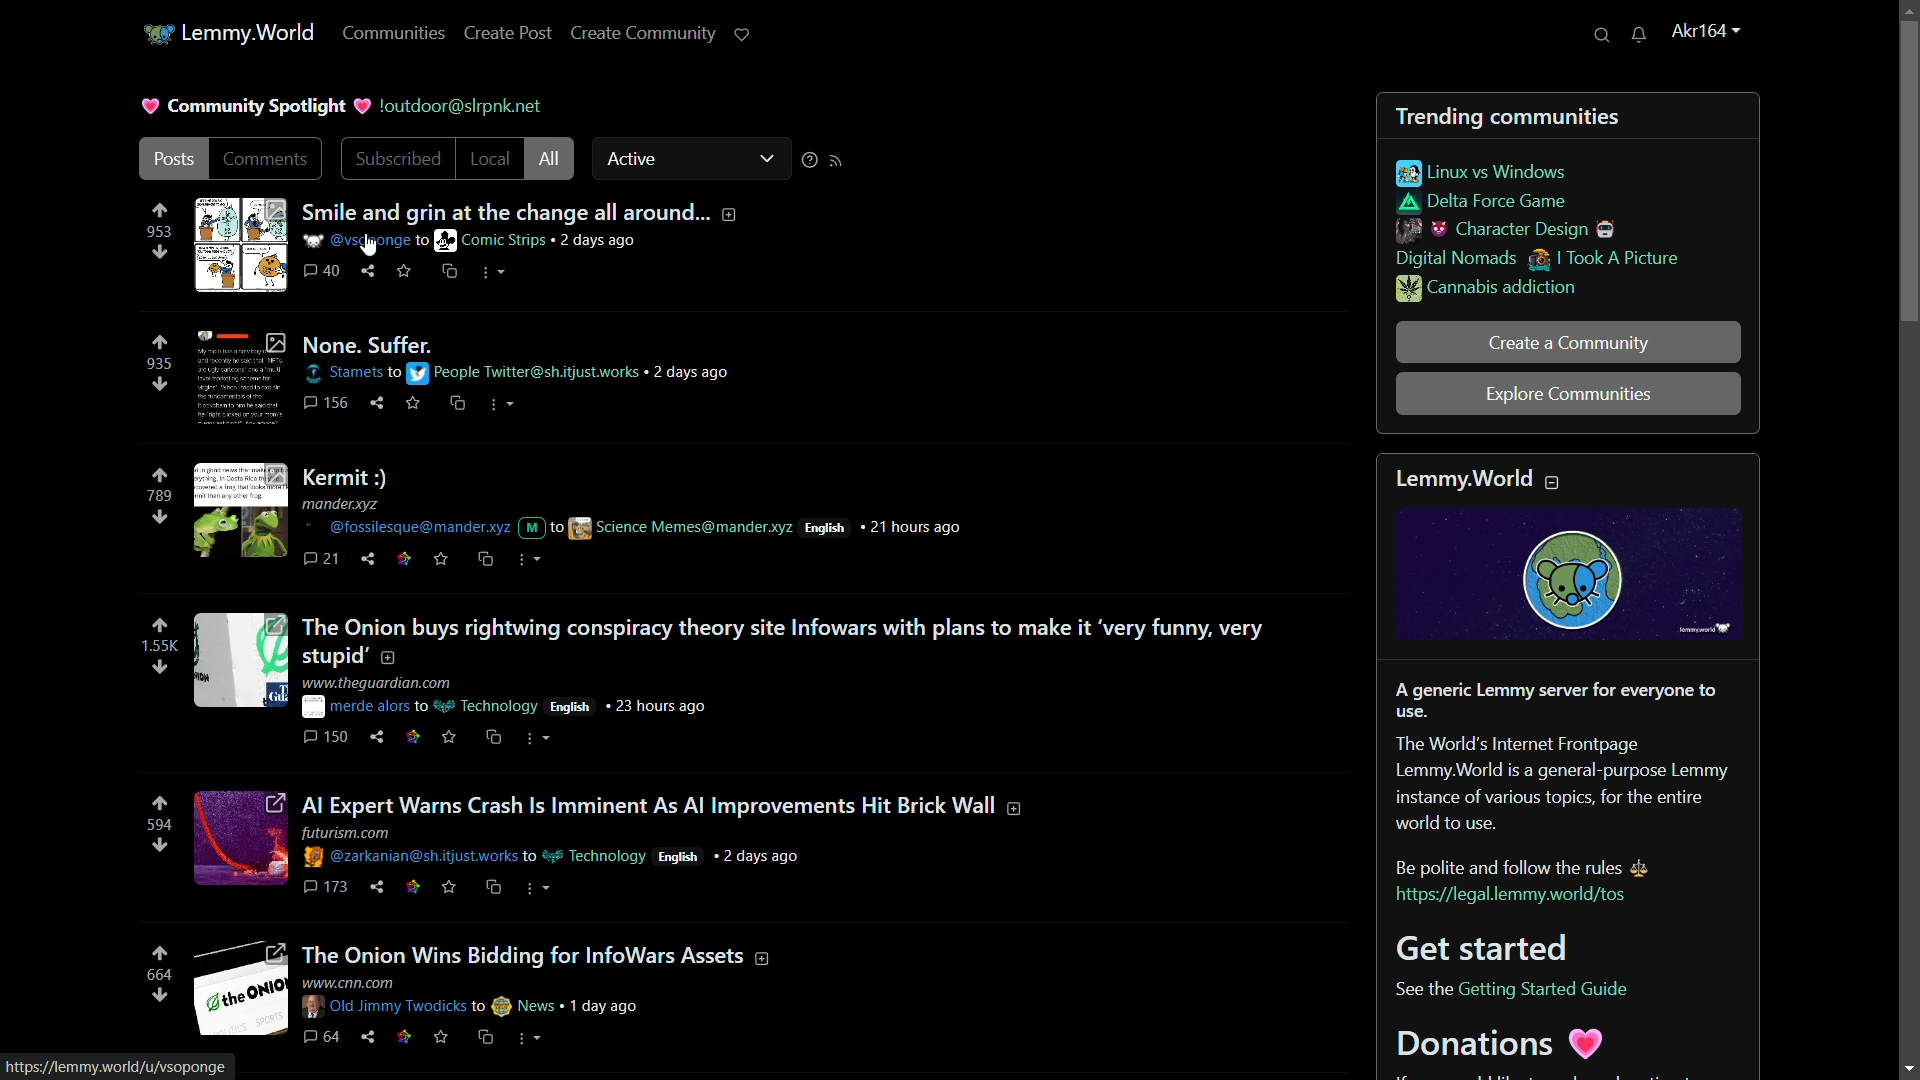 The width and height of the screenshot is (1920, 1080). What do you see at coordinates (160, 476) in the screenshot?
I see `upvote` at bounding box center [160, 476].